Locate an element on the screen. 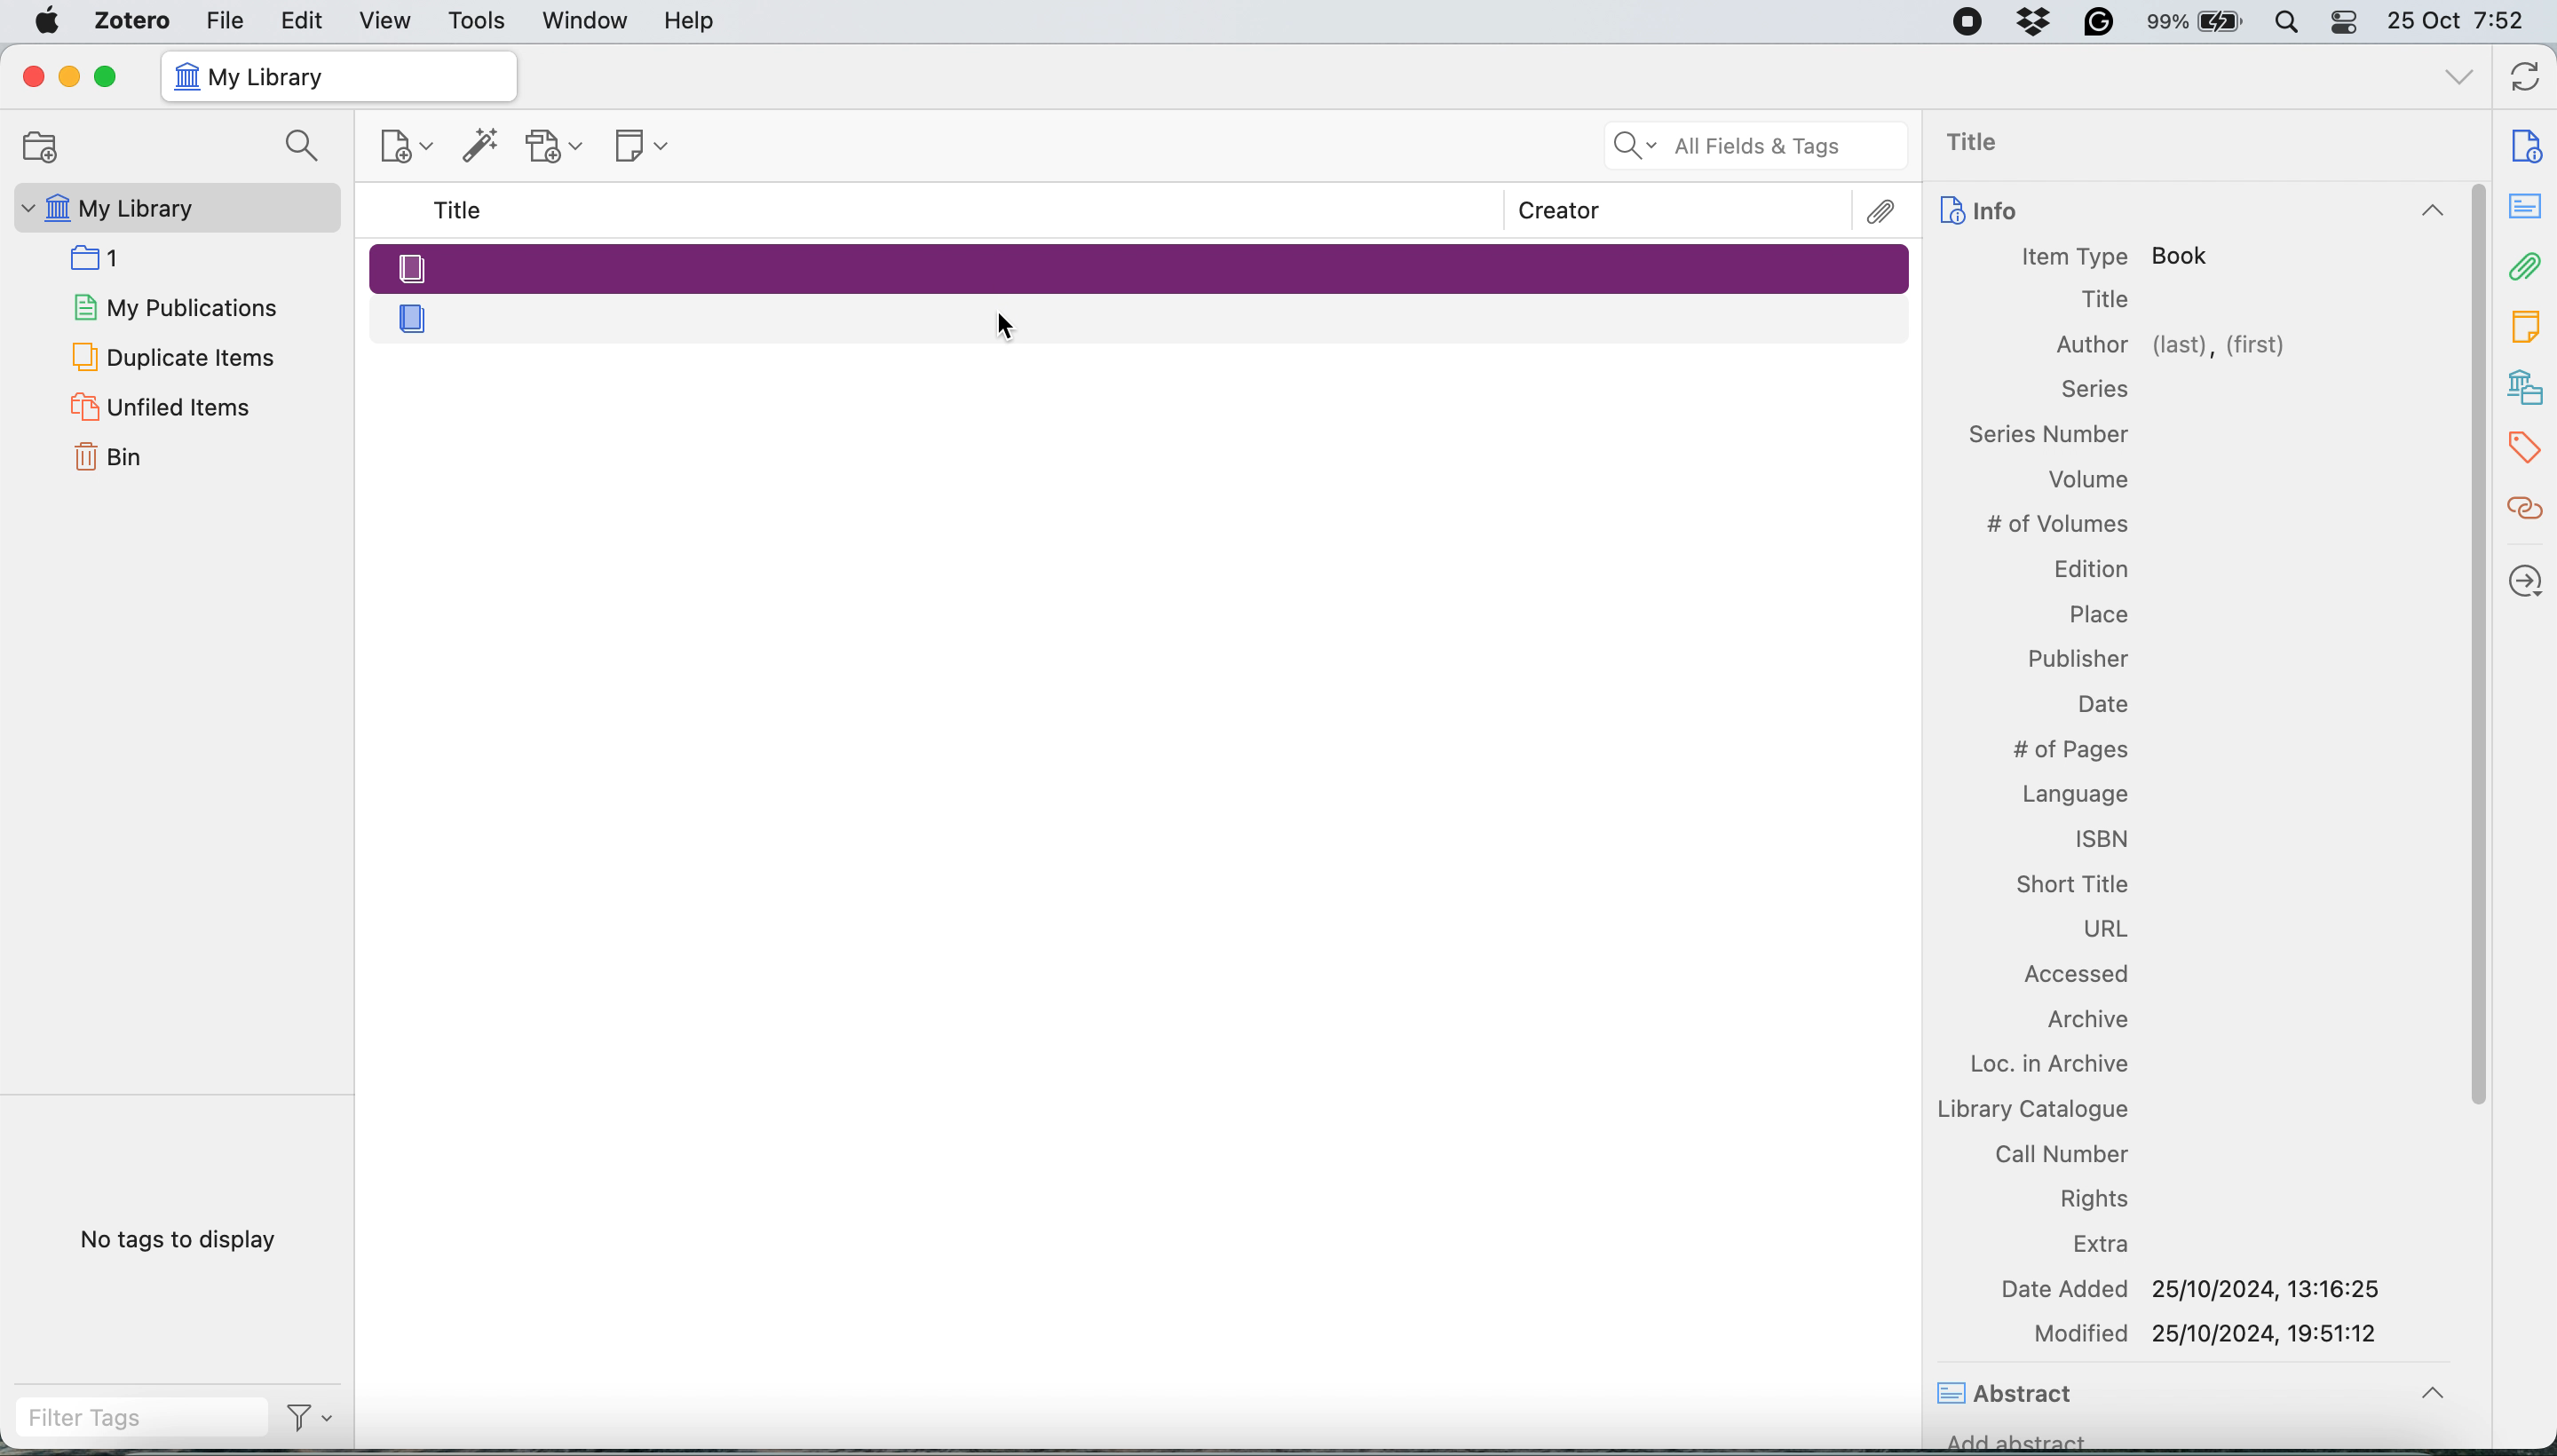 The height and width of the screenshot is (1456, 2557). list all tabs is located at coordinates (2460, 80).